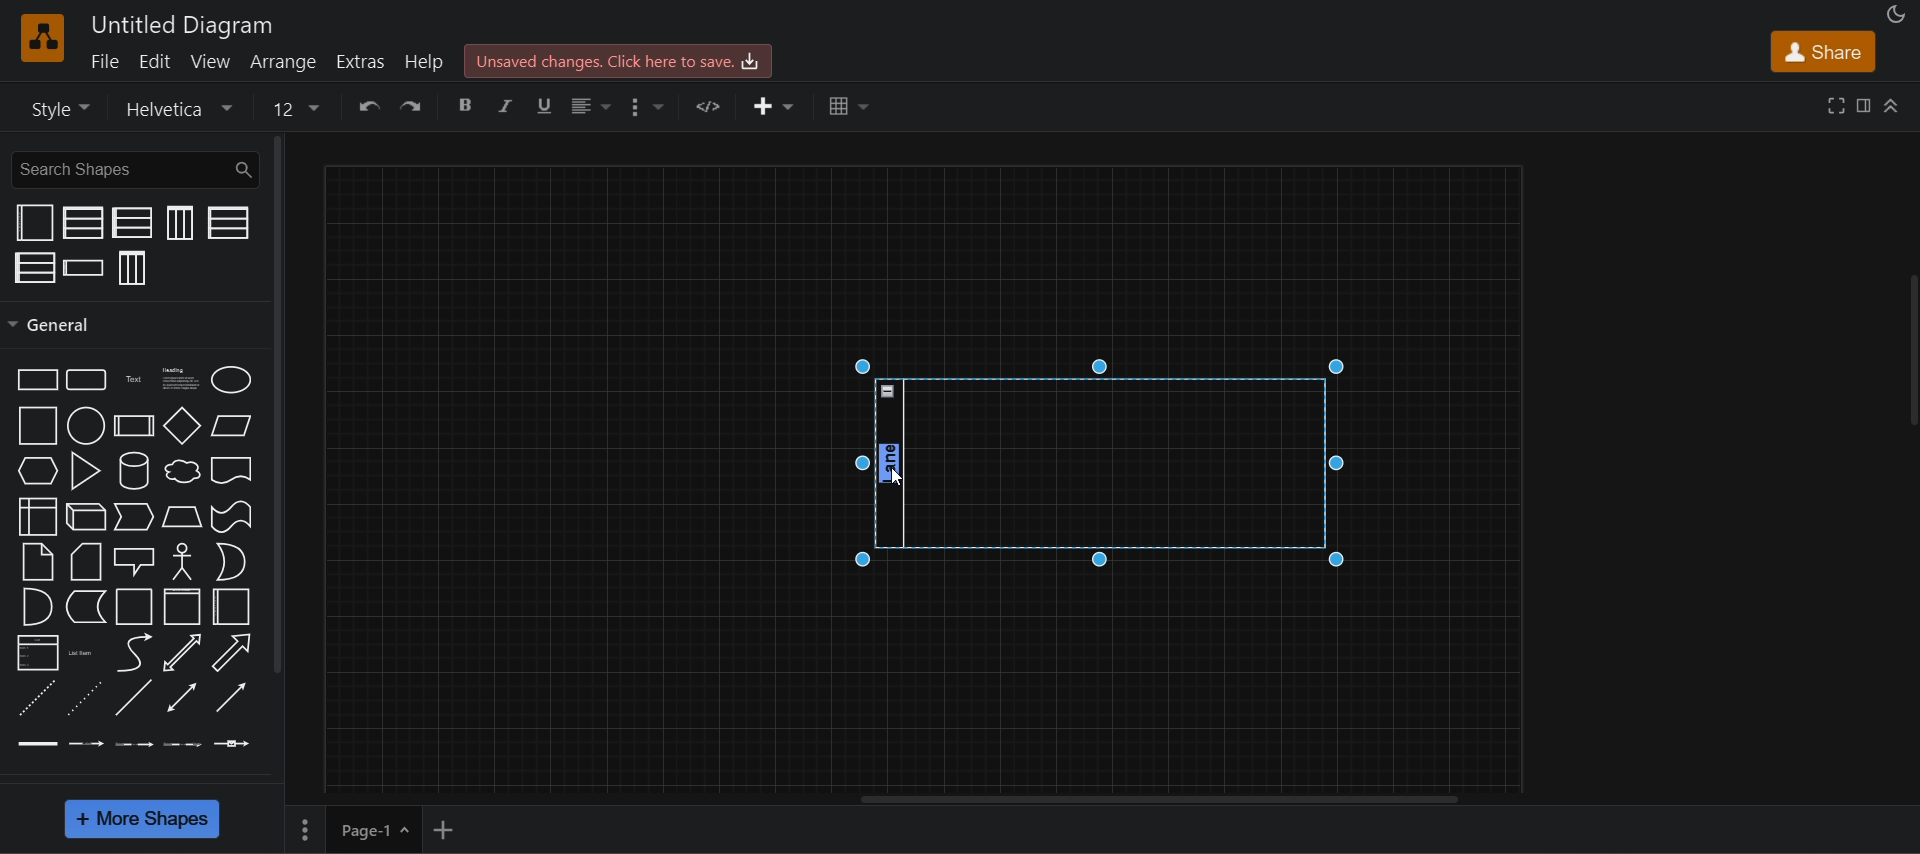  Describe the element at coordinates (1893, 14) in the screenshot. I see `appearance` at that location.